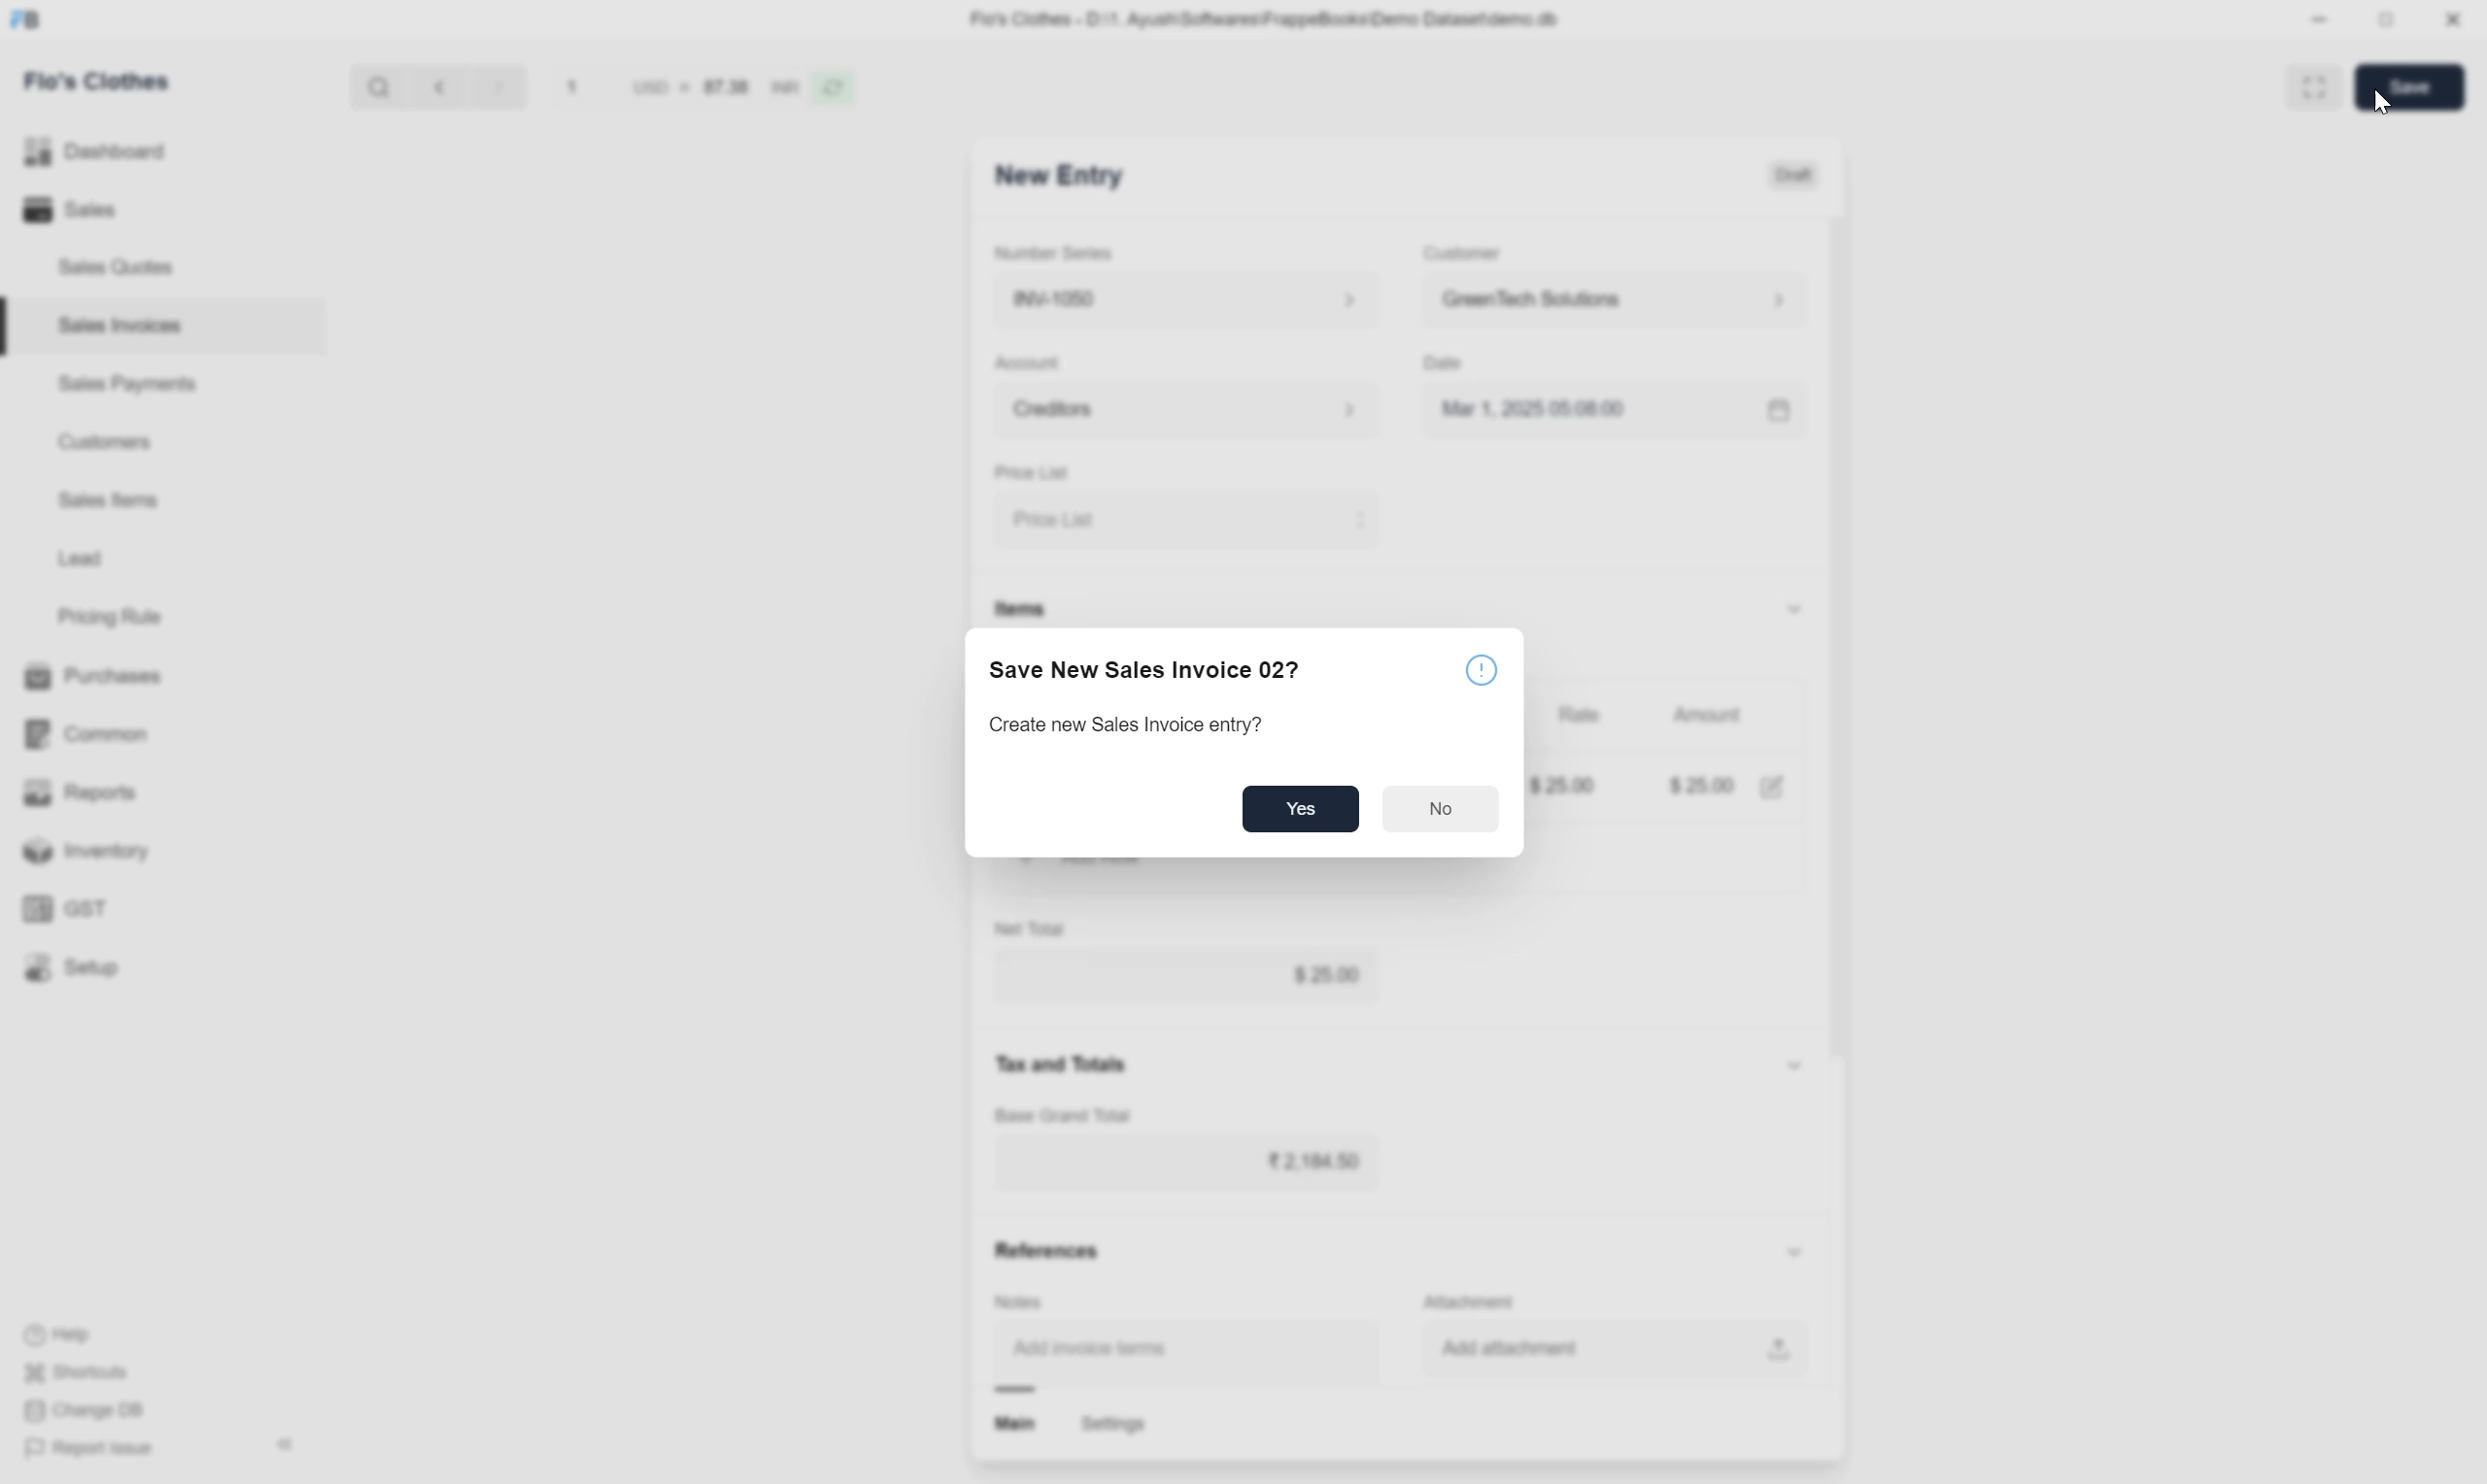 The width and height of the screenshot is (2487, 1484). What do you see at coordinates (1056, 255) in the screenshot?
I see `Number Series` at bounding box center [1056, 255].